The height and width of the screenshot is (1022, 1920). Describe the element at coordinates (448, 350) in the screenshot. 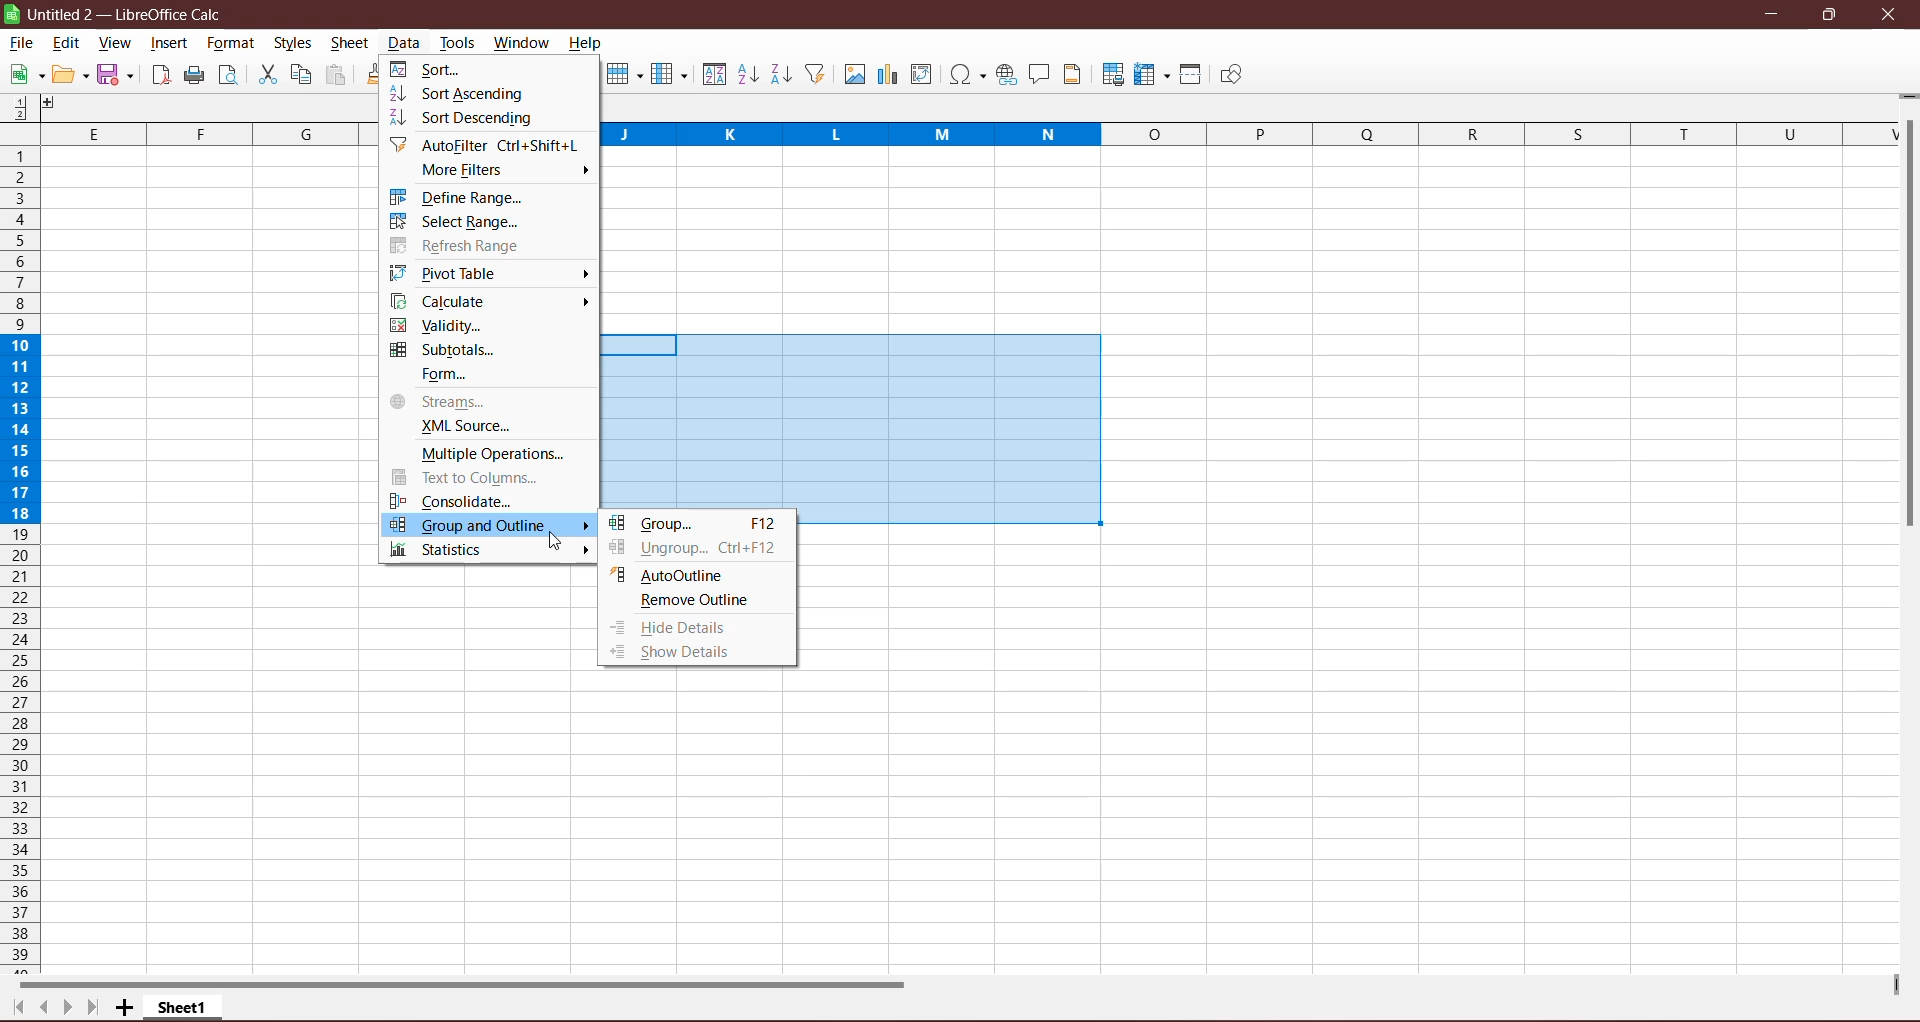

I see `Subtotals` at that location.